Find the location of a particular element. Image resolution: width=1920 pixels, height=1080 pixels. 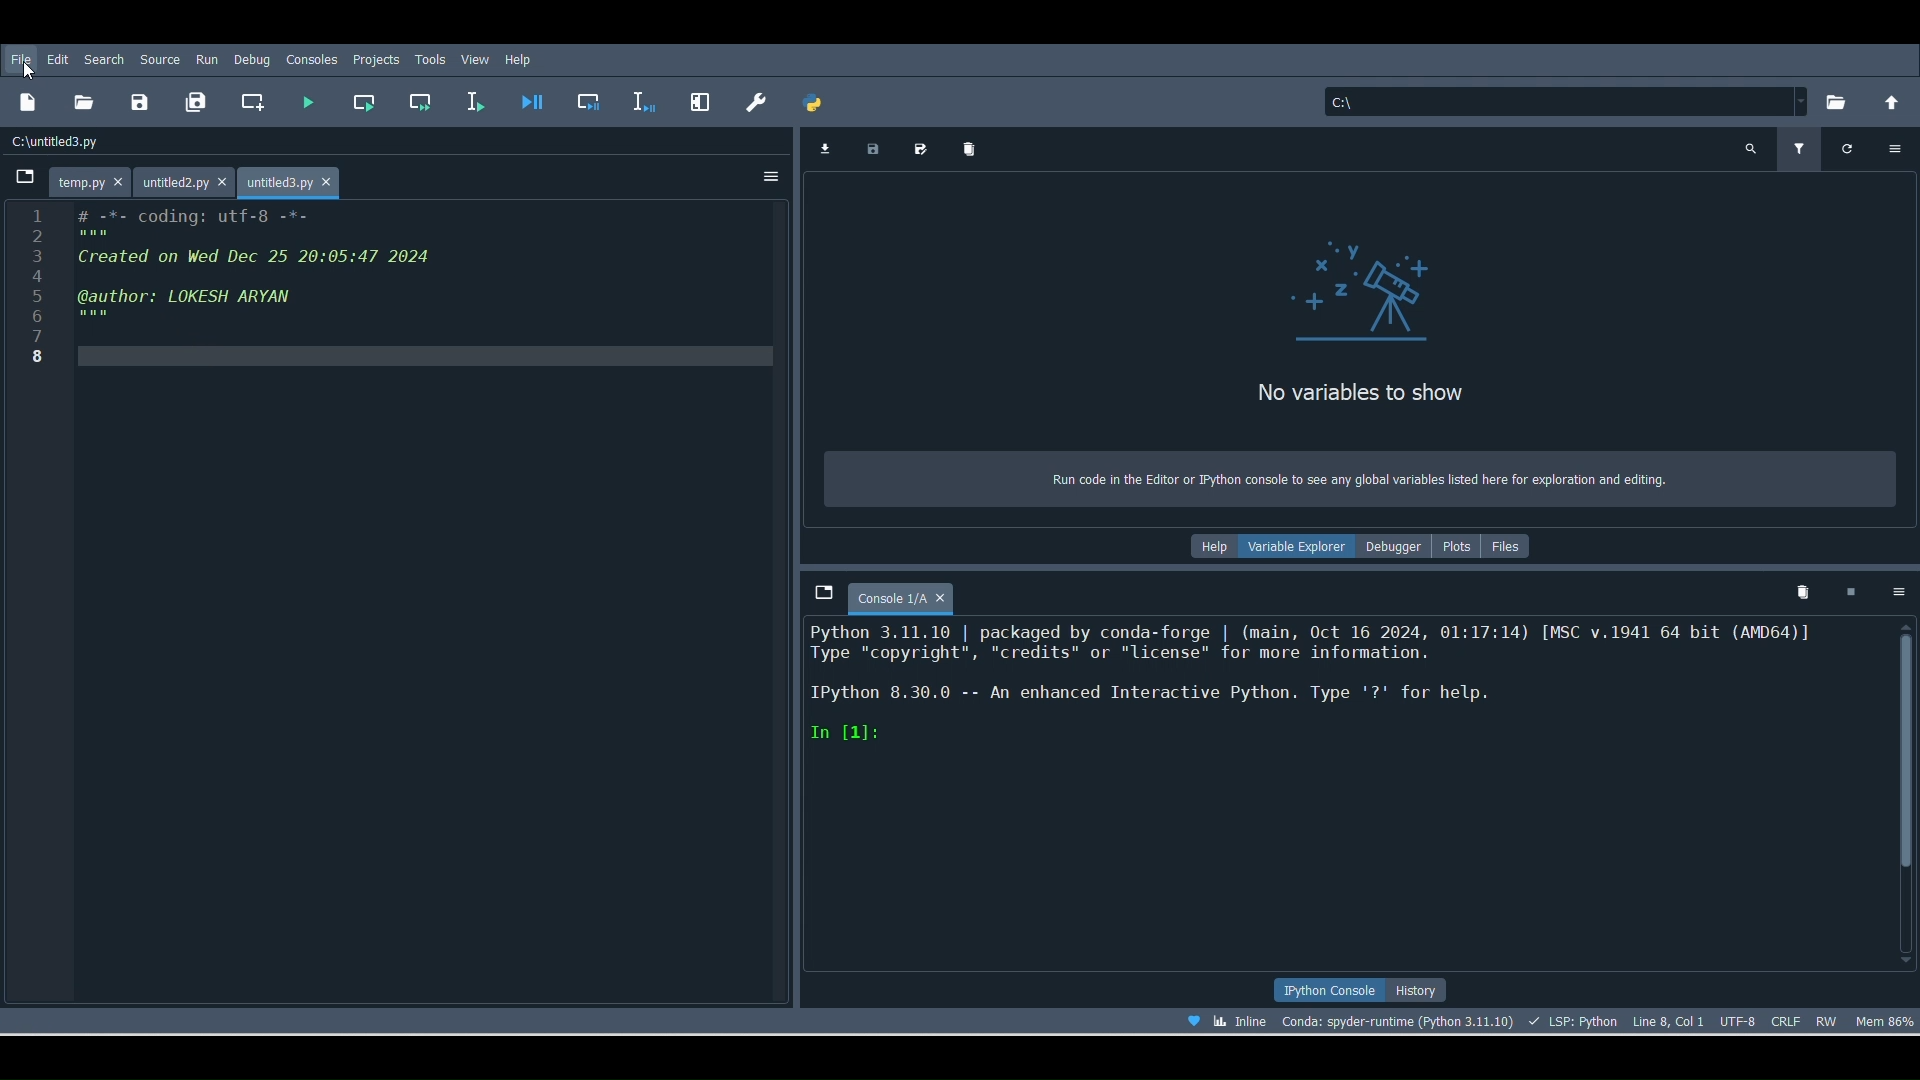

Change to parent directory is located at coordinates (1892, 102).